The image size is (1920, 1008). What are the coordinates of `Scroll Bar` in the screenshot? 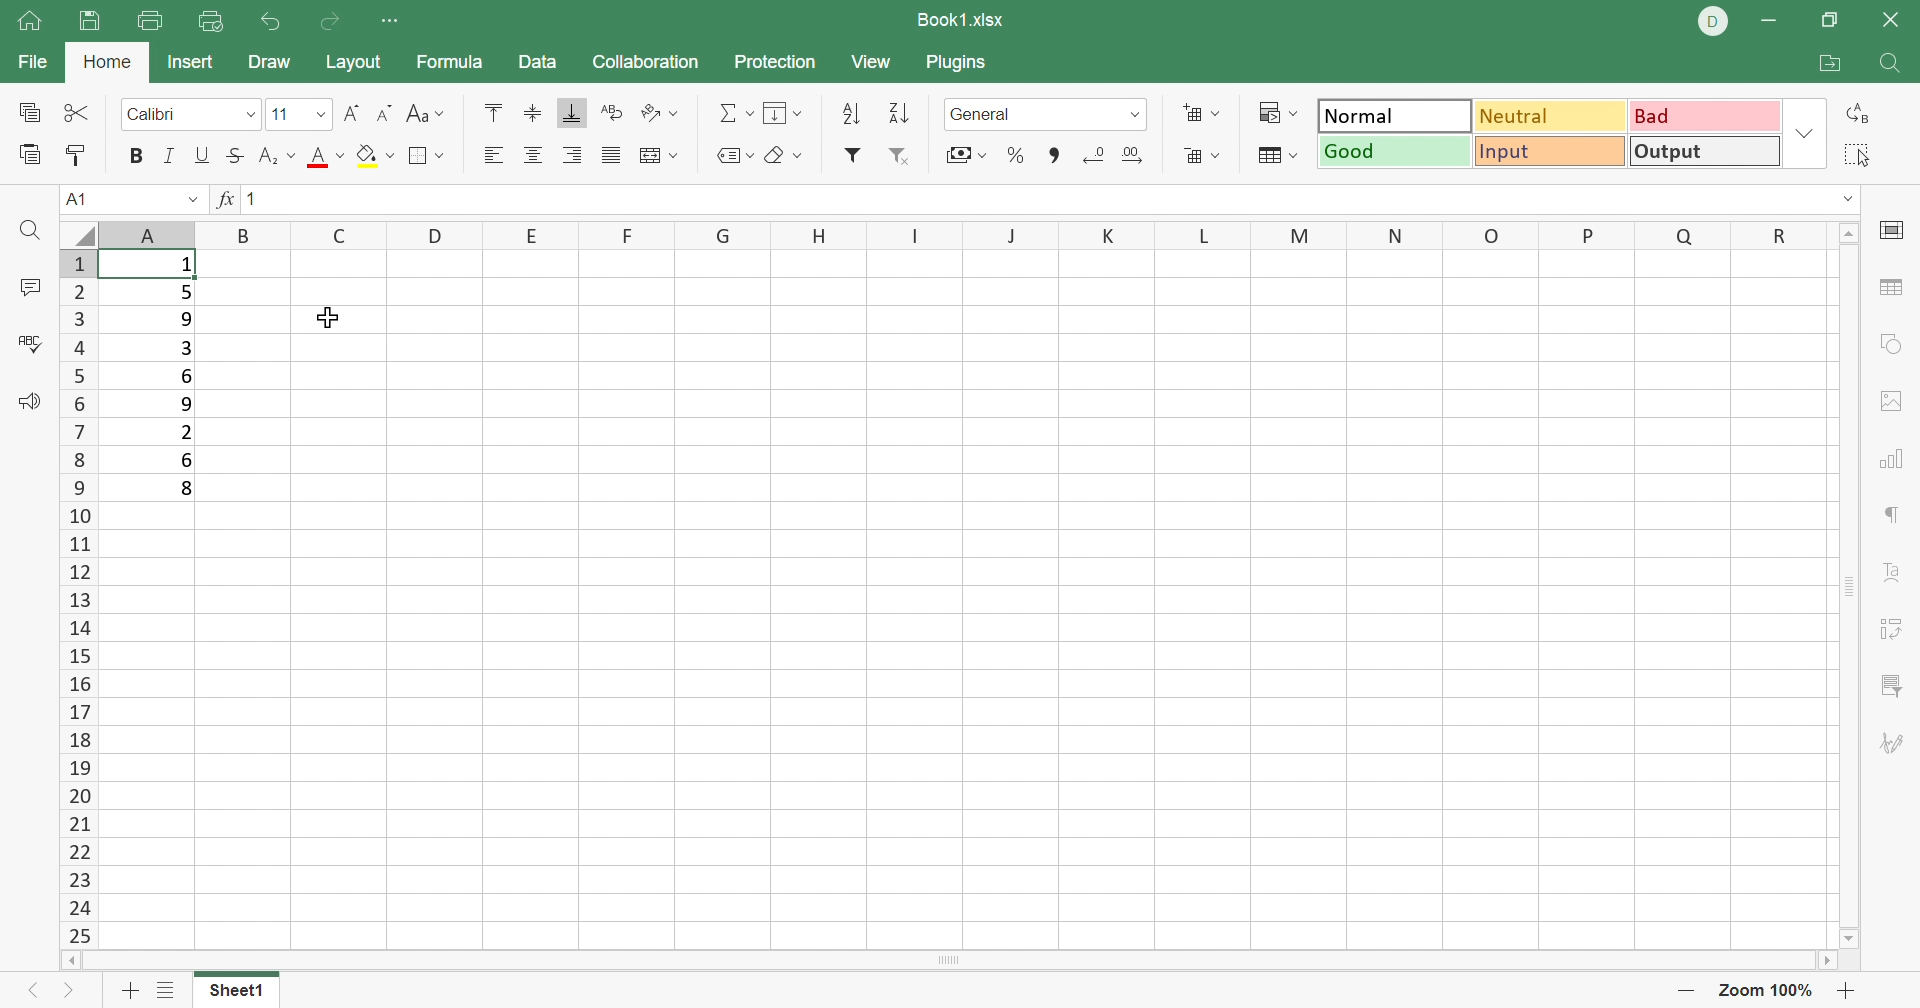 It's located at (1841, 585).